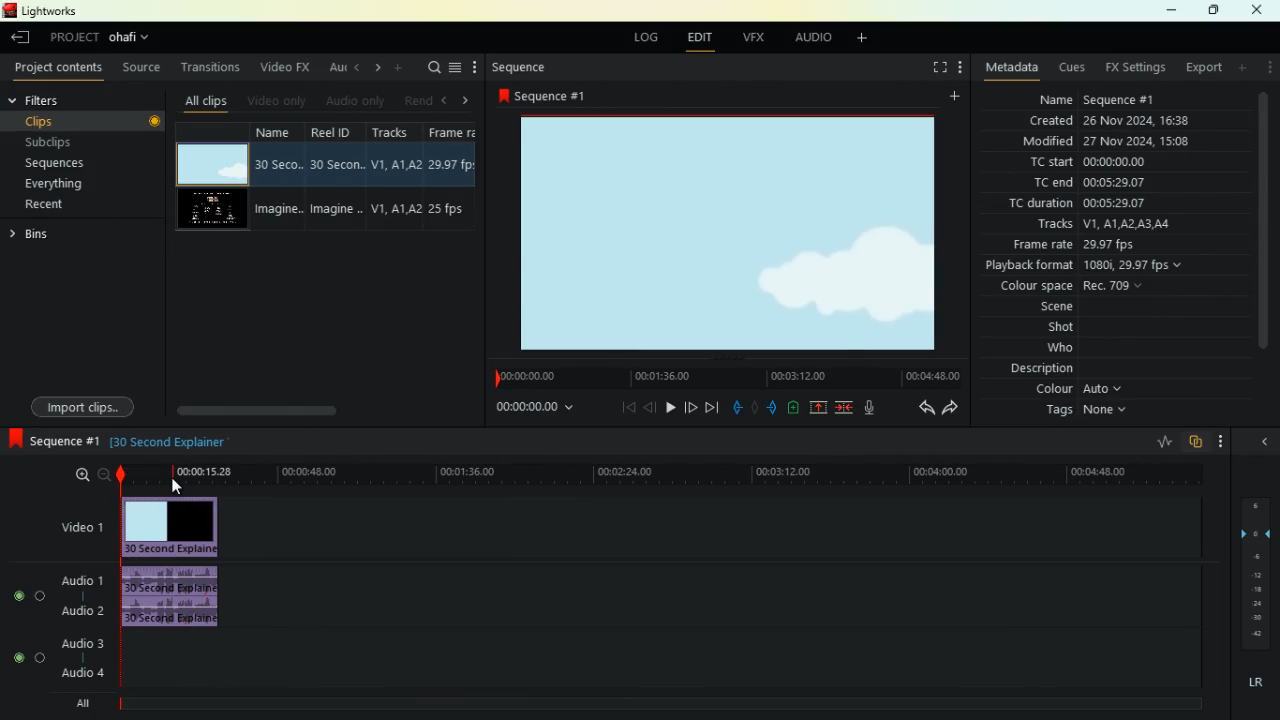 Image resolution: width=1280 pixels, height=720 pixels. Describe the element at coordinates (737, 233) in the screenshot. I see `image` at that location.